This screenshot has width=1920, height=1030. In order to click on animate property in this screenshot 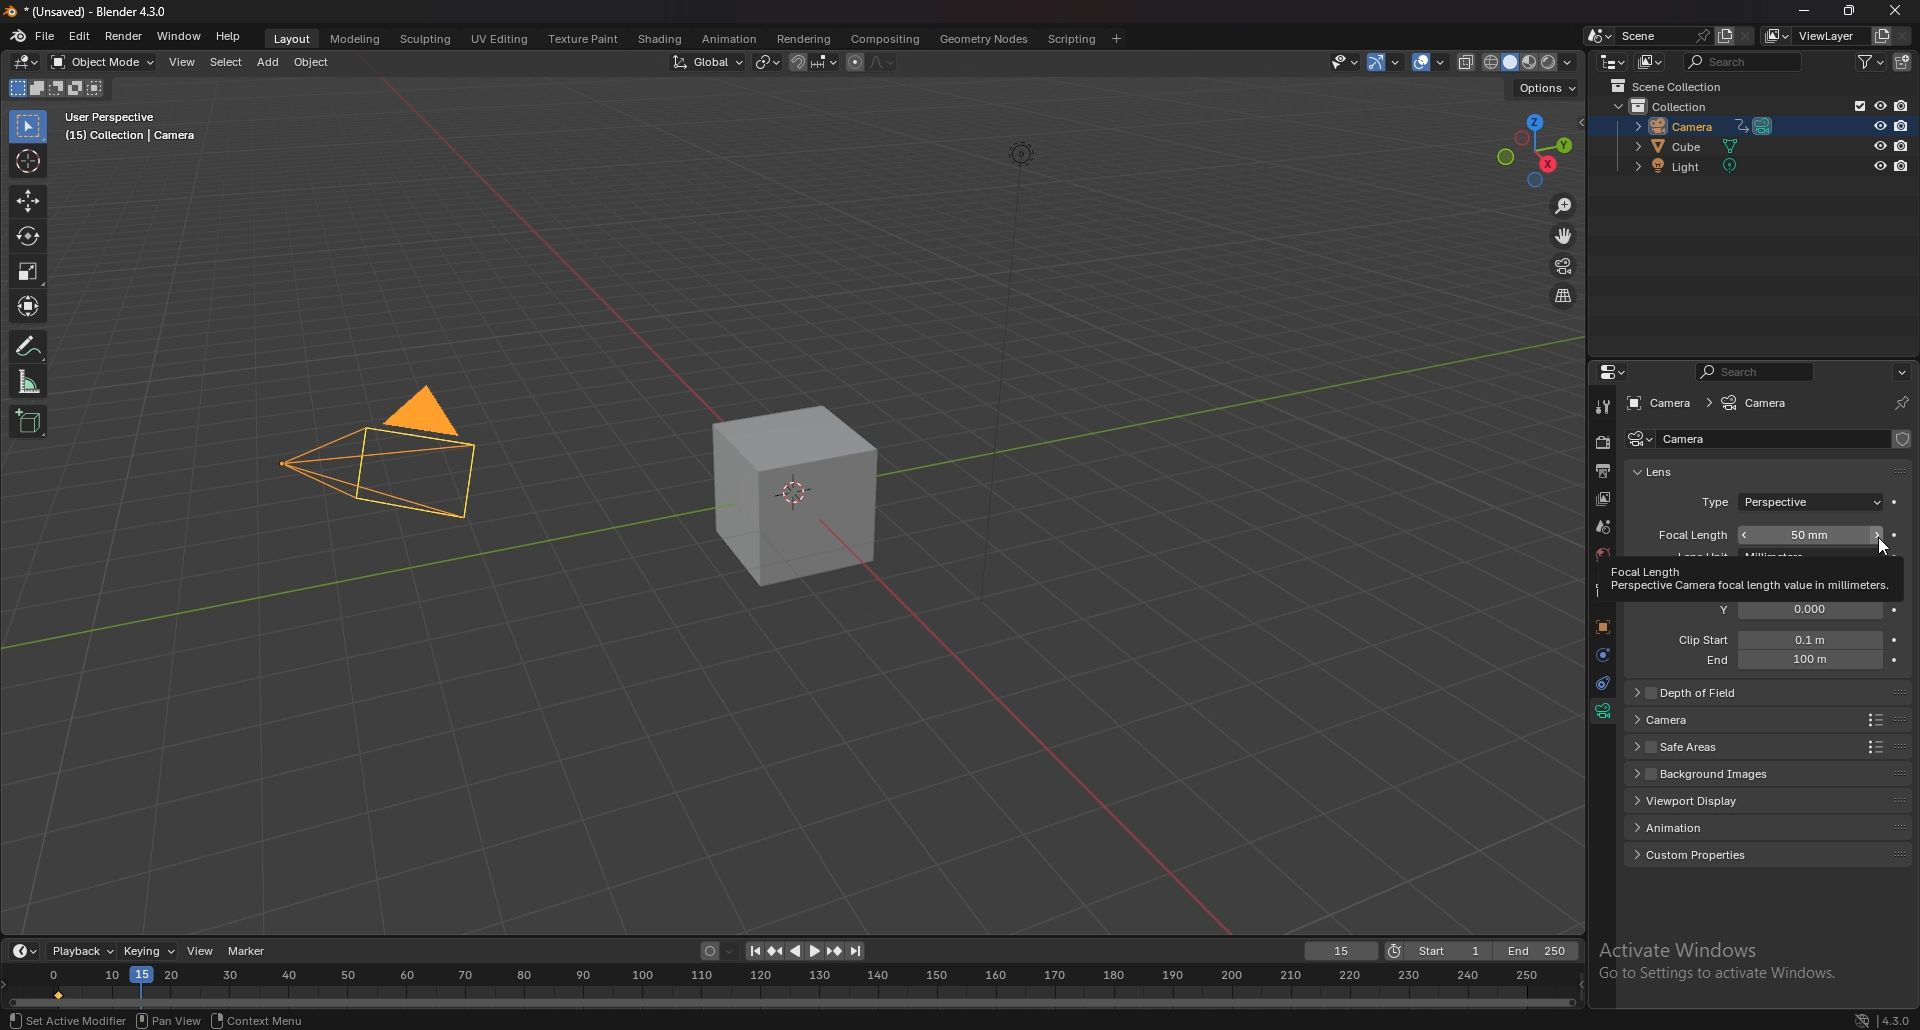, I will do `click(1895, 659)`.